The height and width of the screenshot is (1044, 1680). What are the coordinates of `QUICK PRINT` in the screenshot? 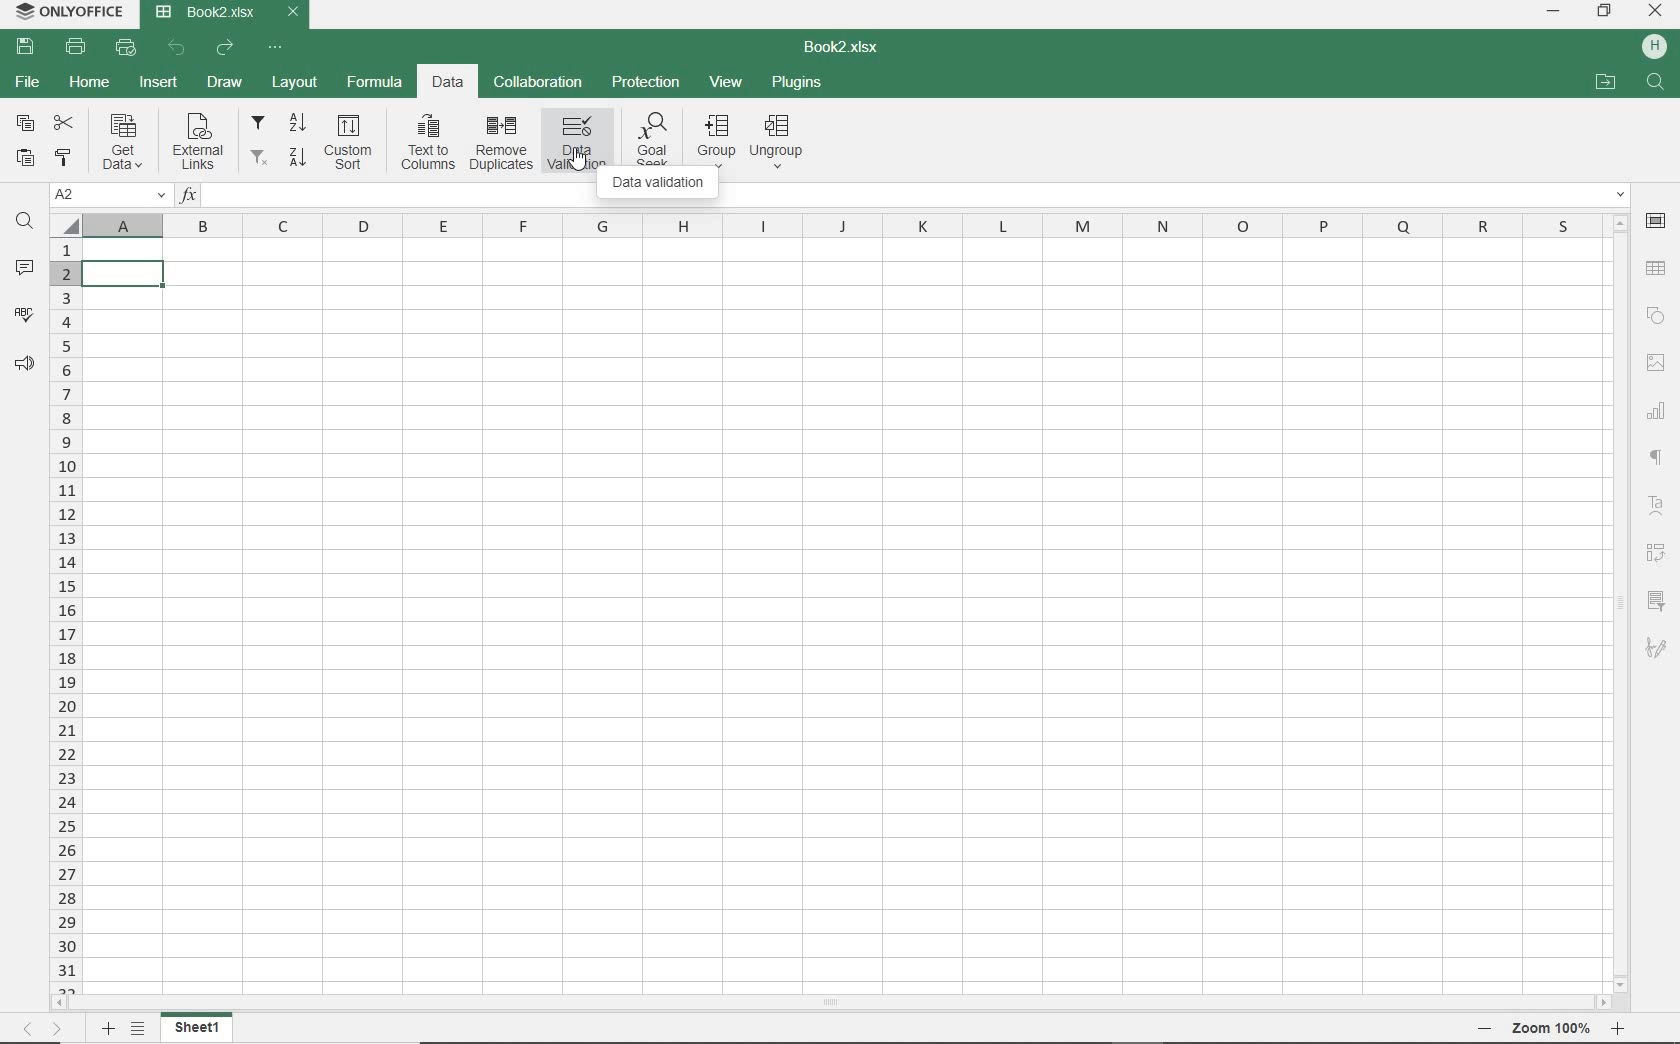 It's located at (123, 45).